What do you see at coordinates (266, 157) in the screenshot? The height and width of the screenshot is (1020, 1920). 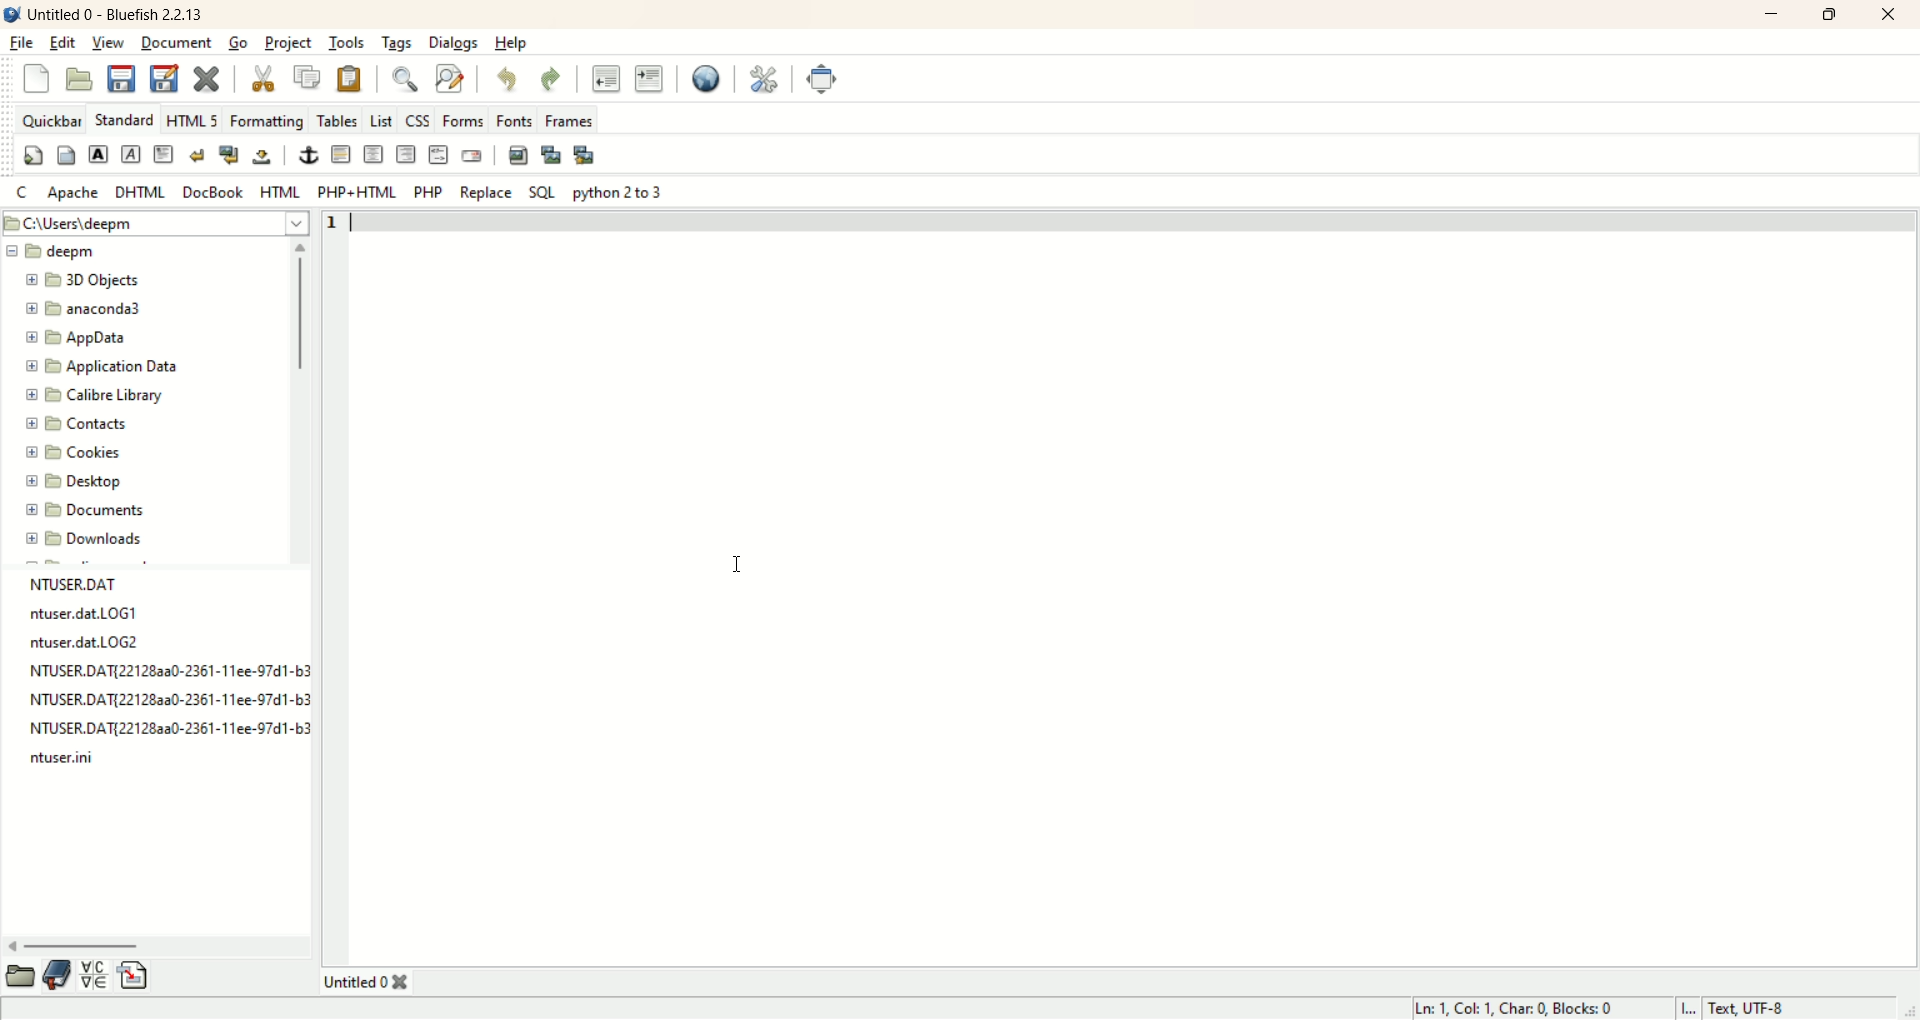 I see `non-breaking space` at bounding box center [266, 157].